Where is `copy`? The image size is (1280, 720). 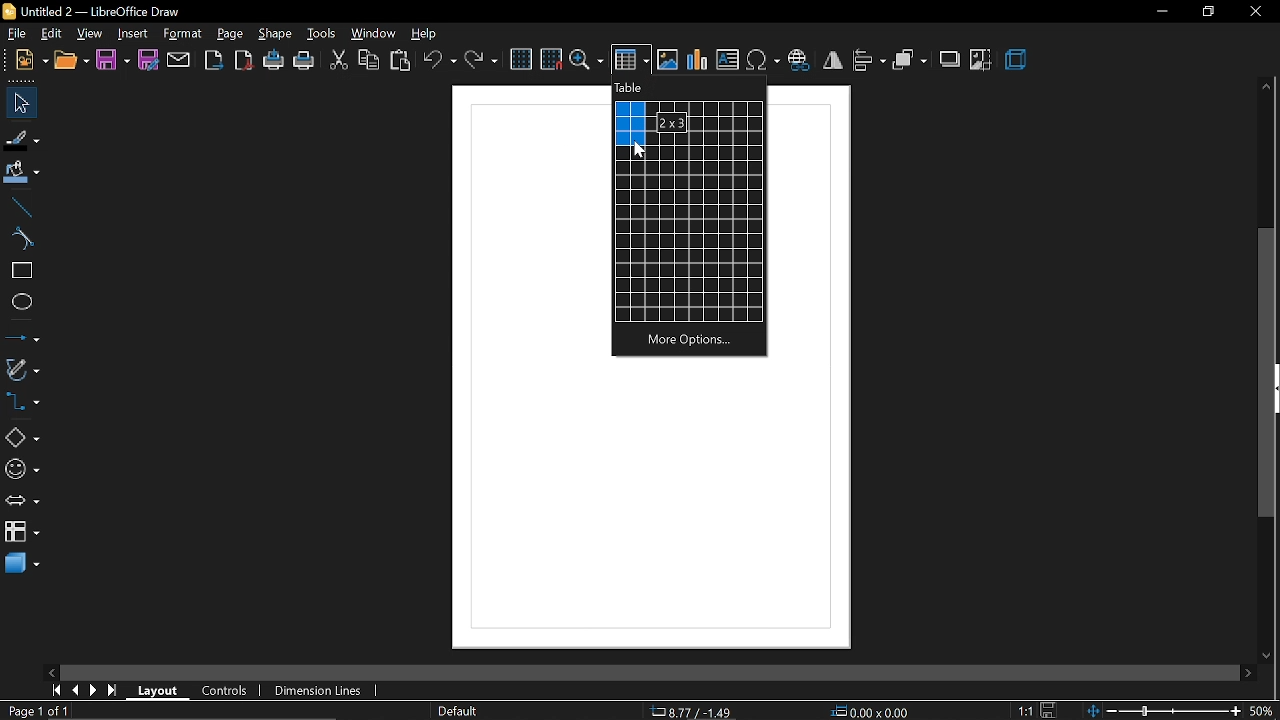
copy is located at coordinates (370, 60).